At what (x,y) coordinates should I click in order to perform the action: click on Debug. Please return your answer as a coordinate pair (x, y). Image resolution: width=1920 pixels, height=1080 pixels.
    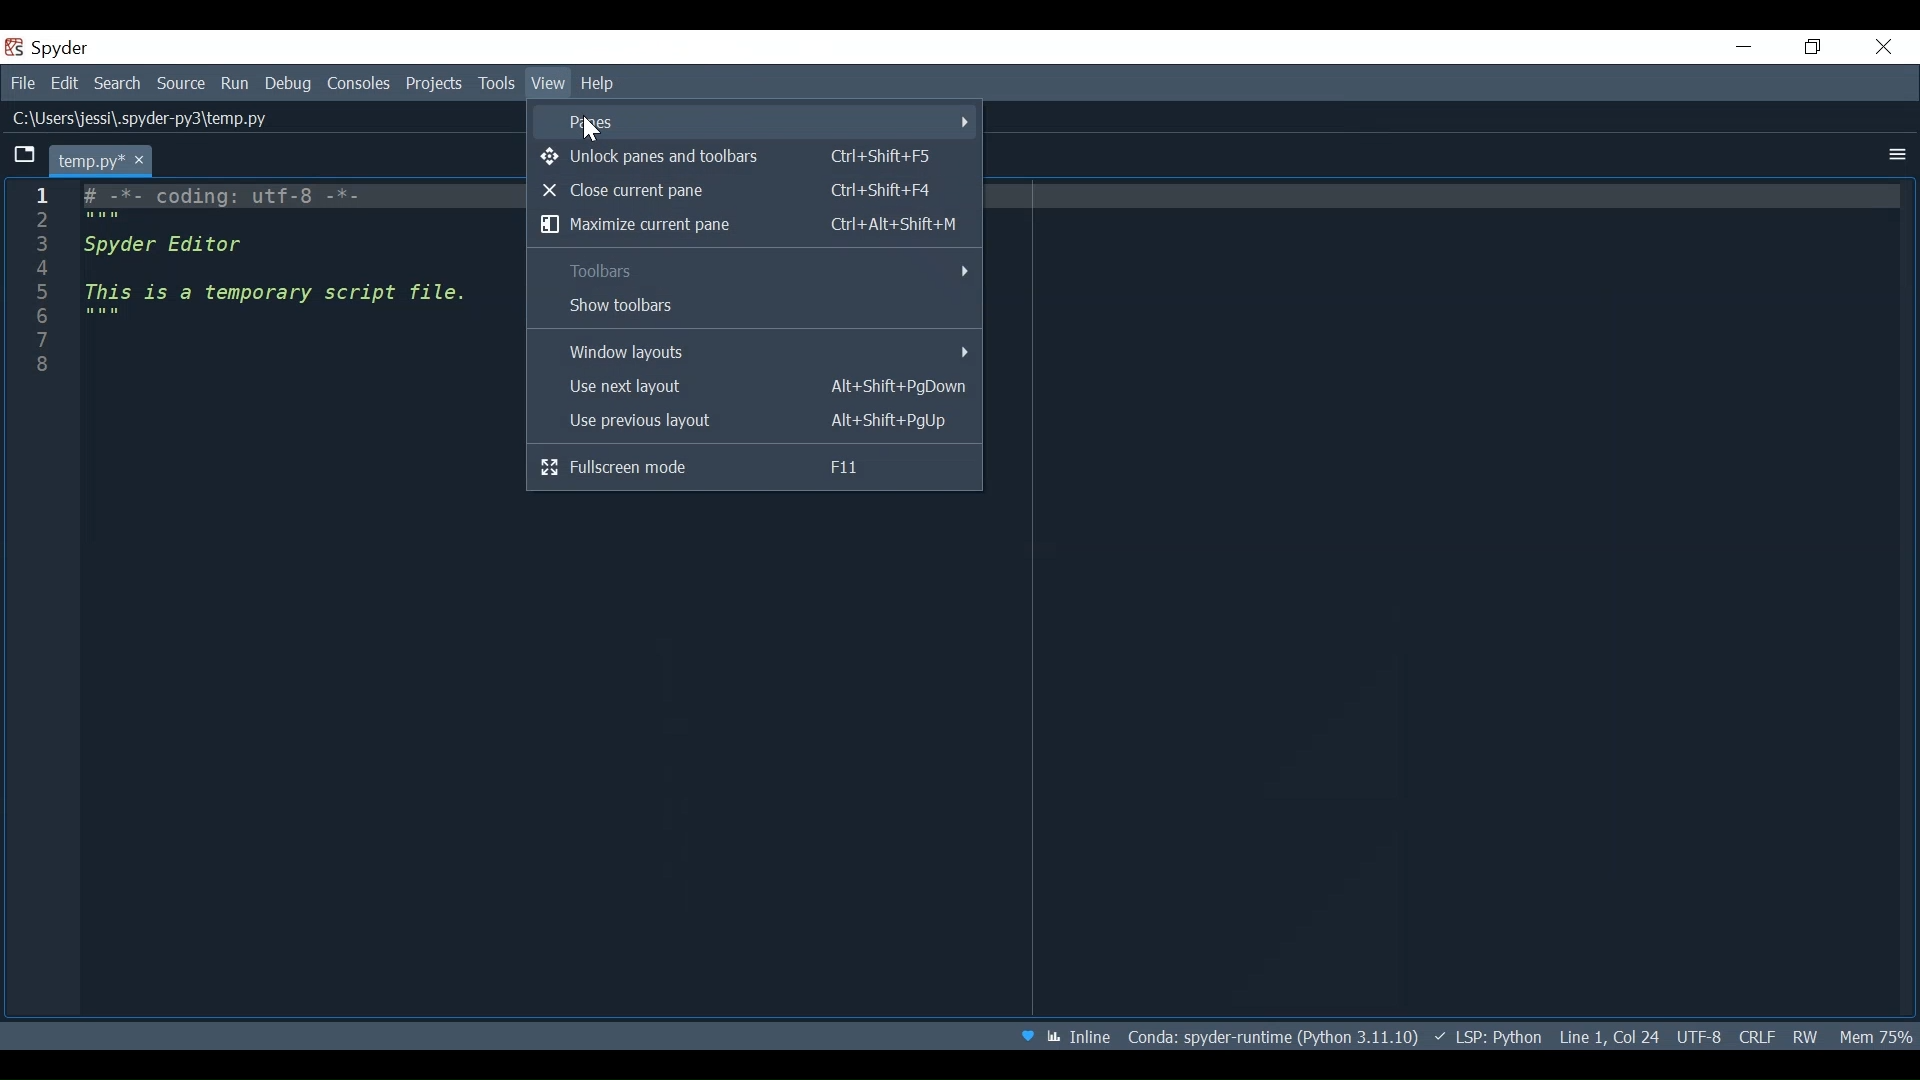
    Looking at the image, I should click on (287, 83).